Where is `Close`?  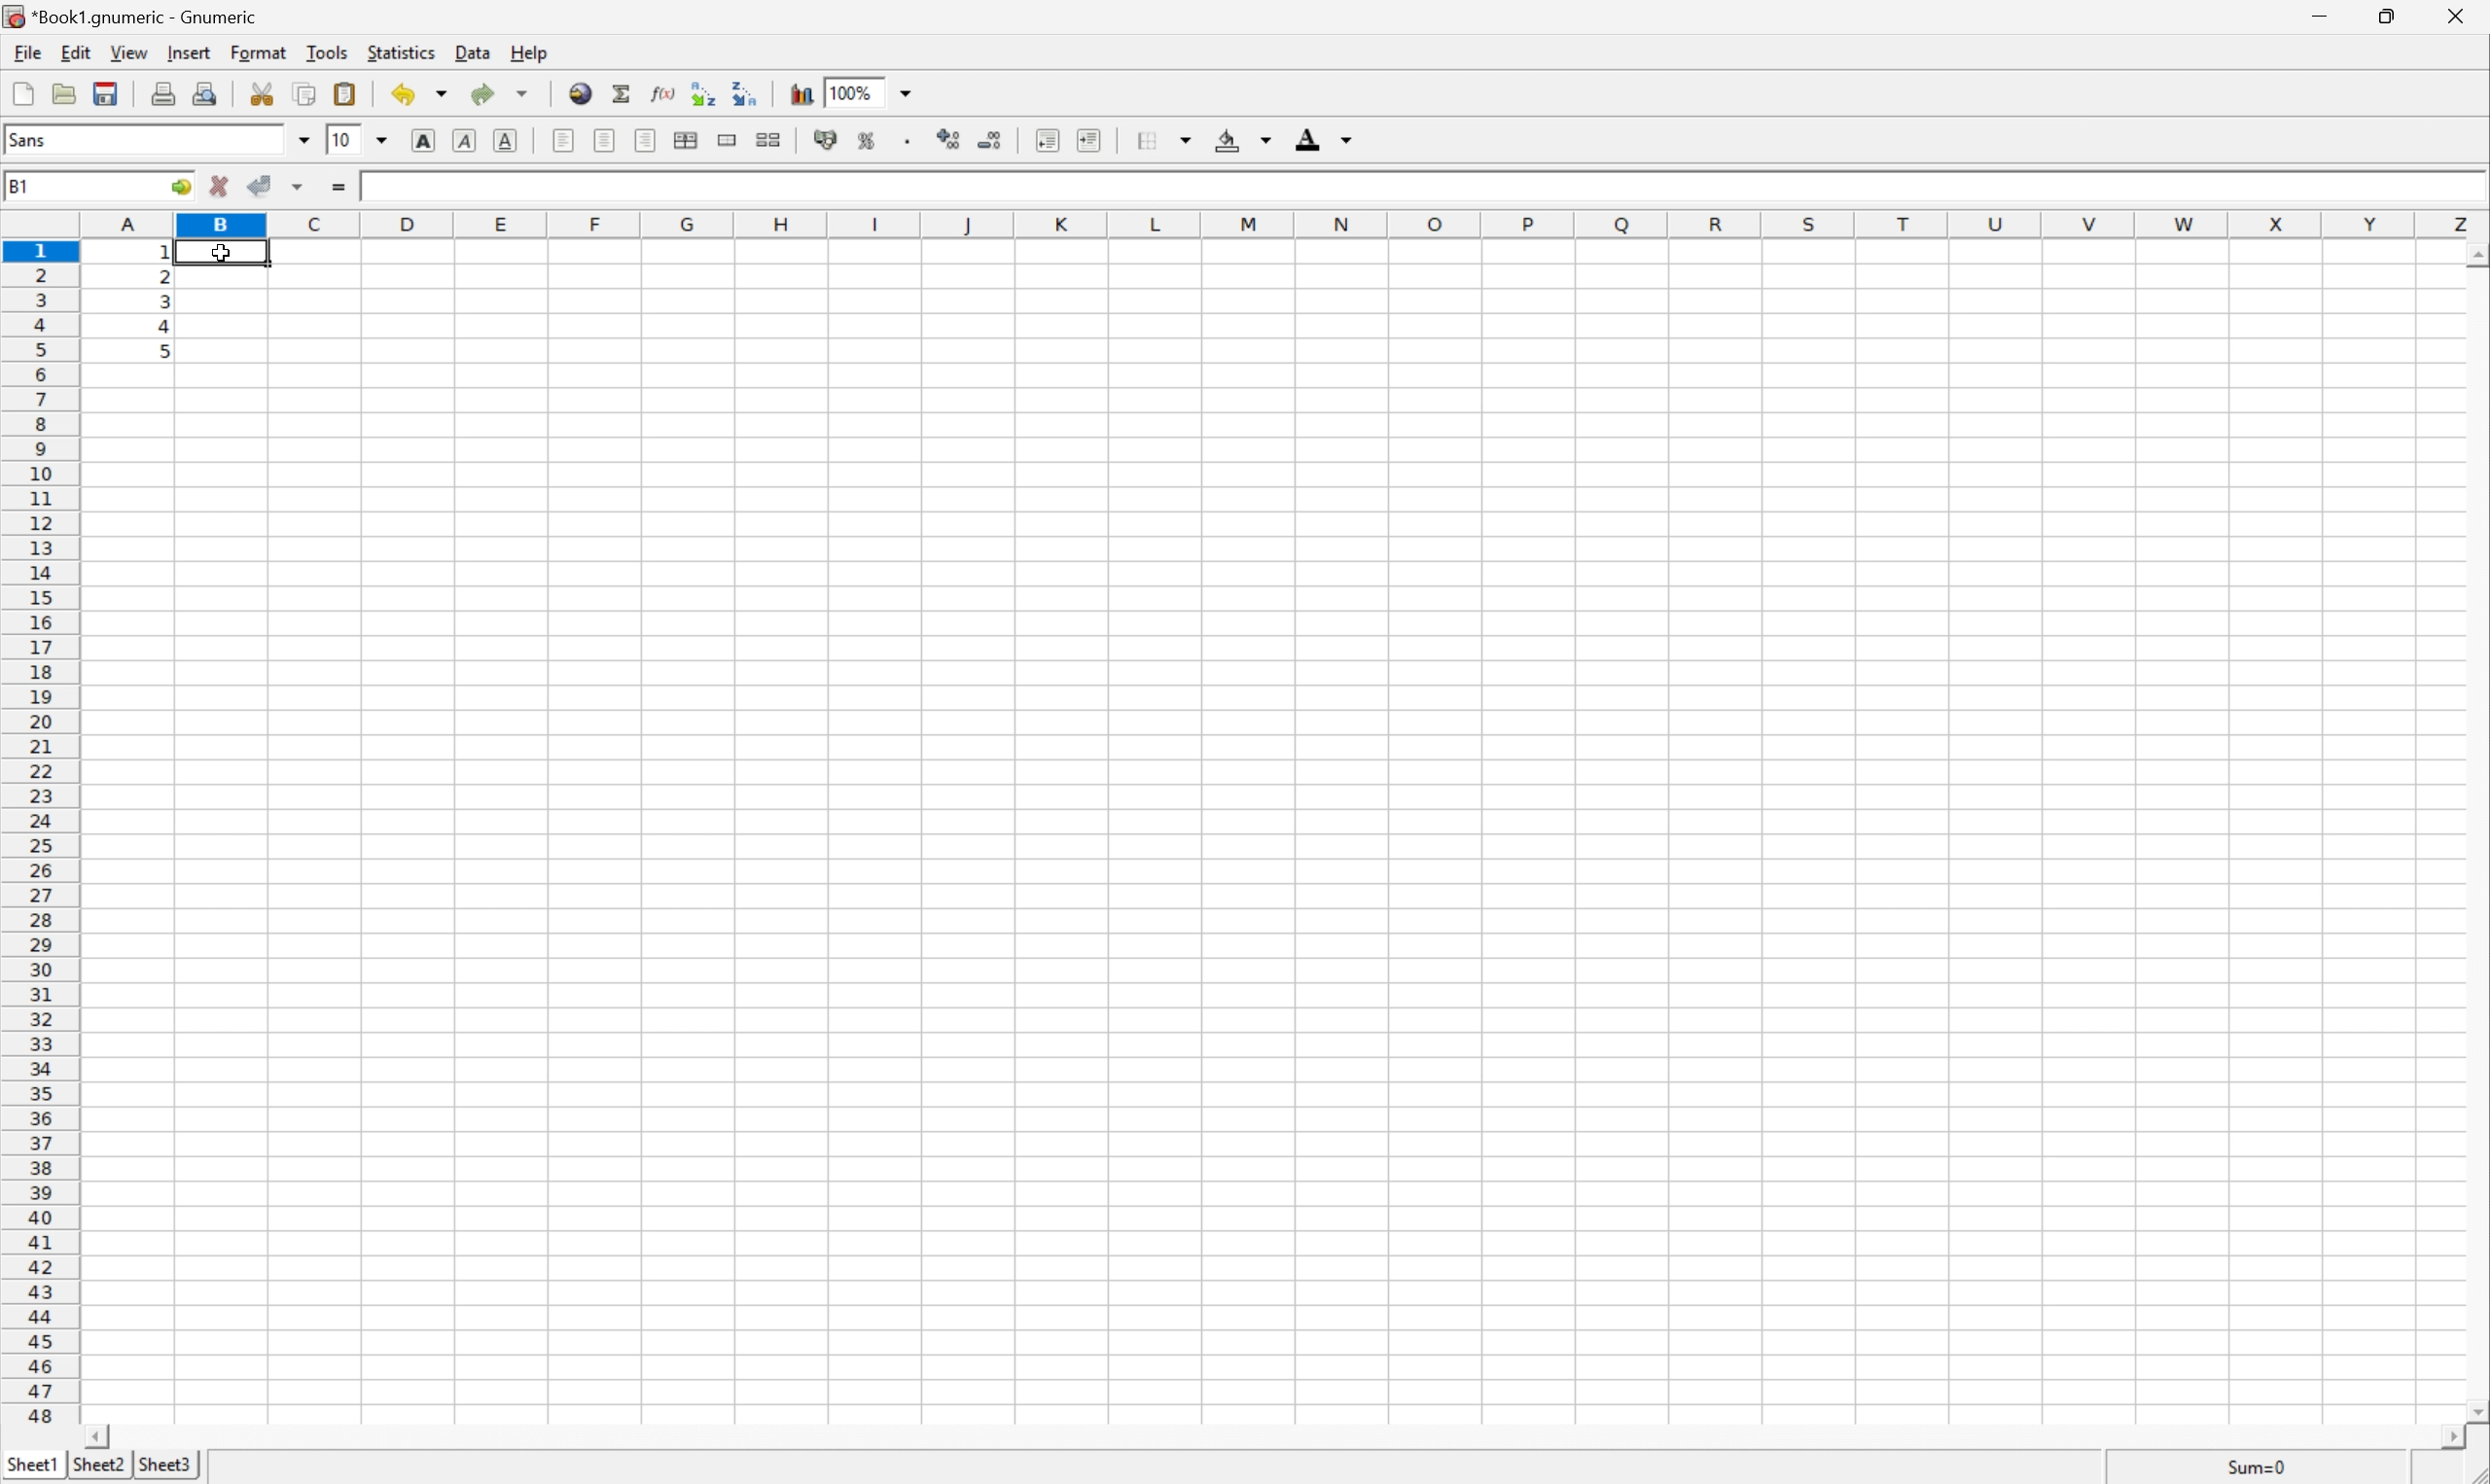
Close is located at coordinates (2456, 14).